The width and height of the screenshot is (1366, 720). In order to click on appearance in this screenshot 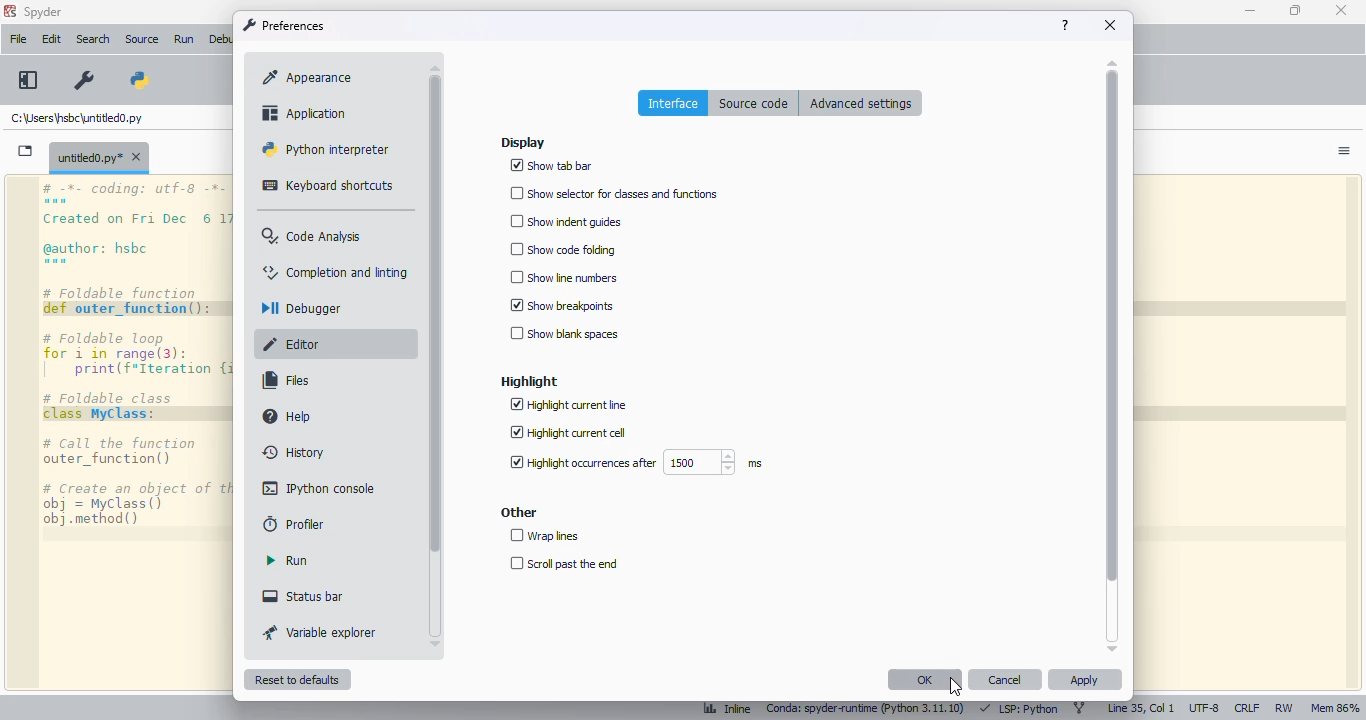, I will do `click(309, 77)`.